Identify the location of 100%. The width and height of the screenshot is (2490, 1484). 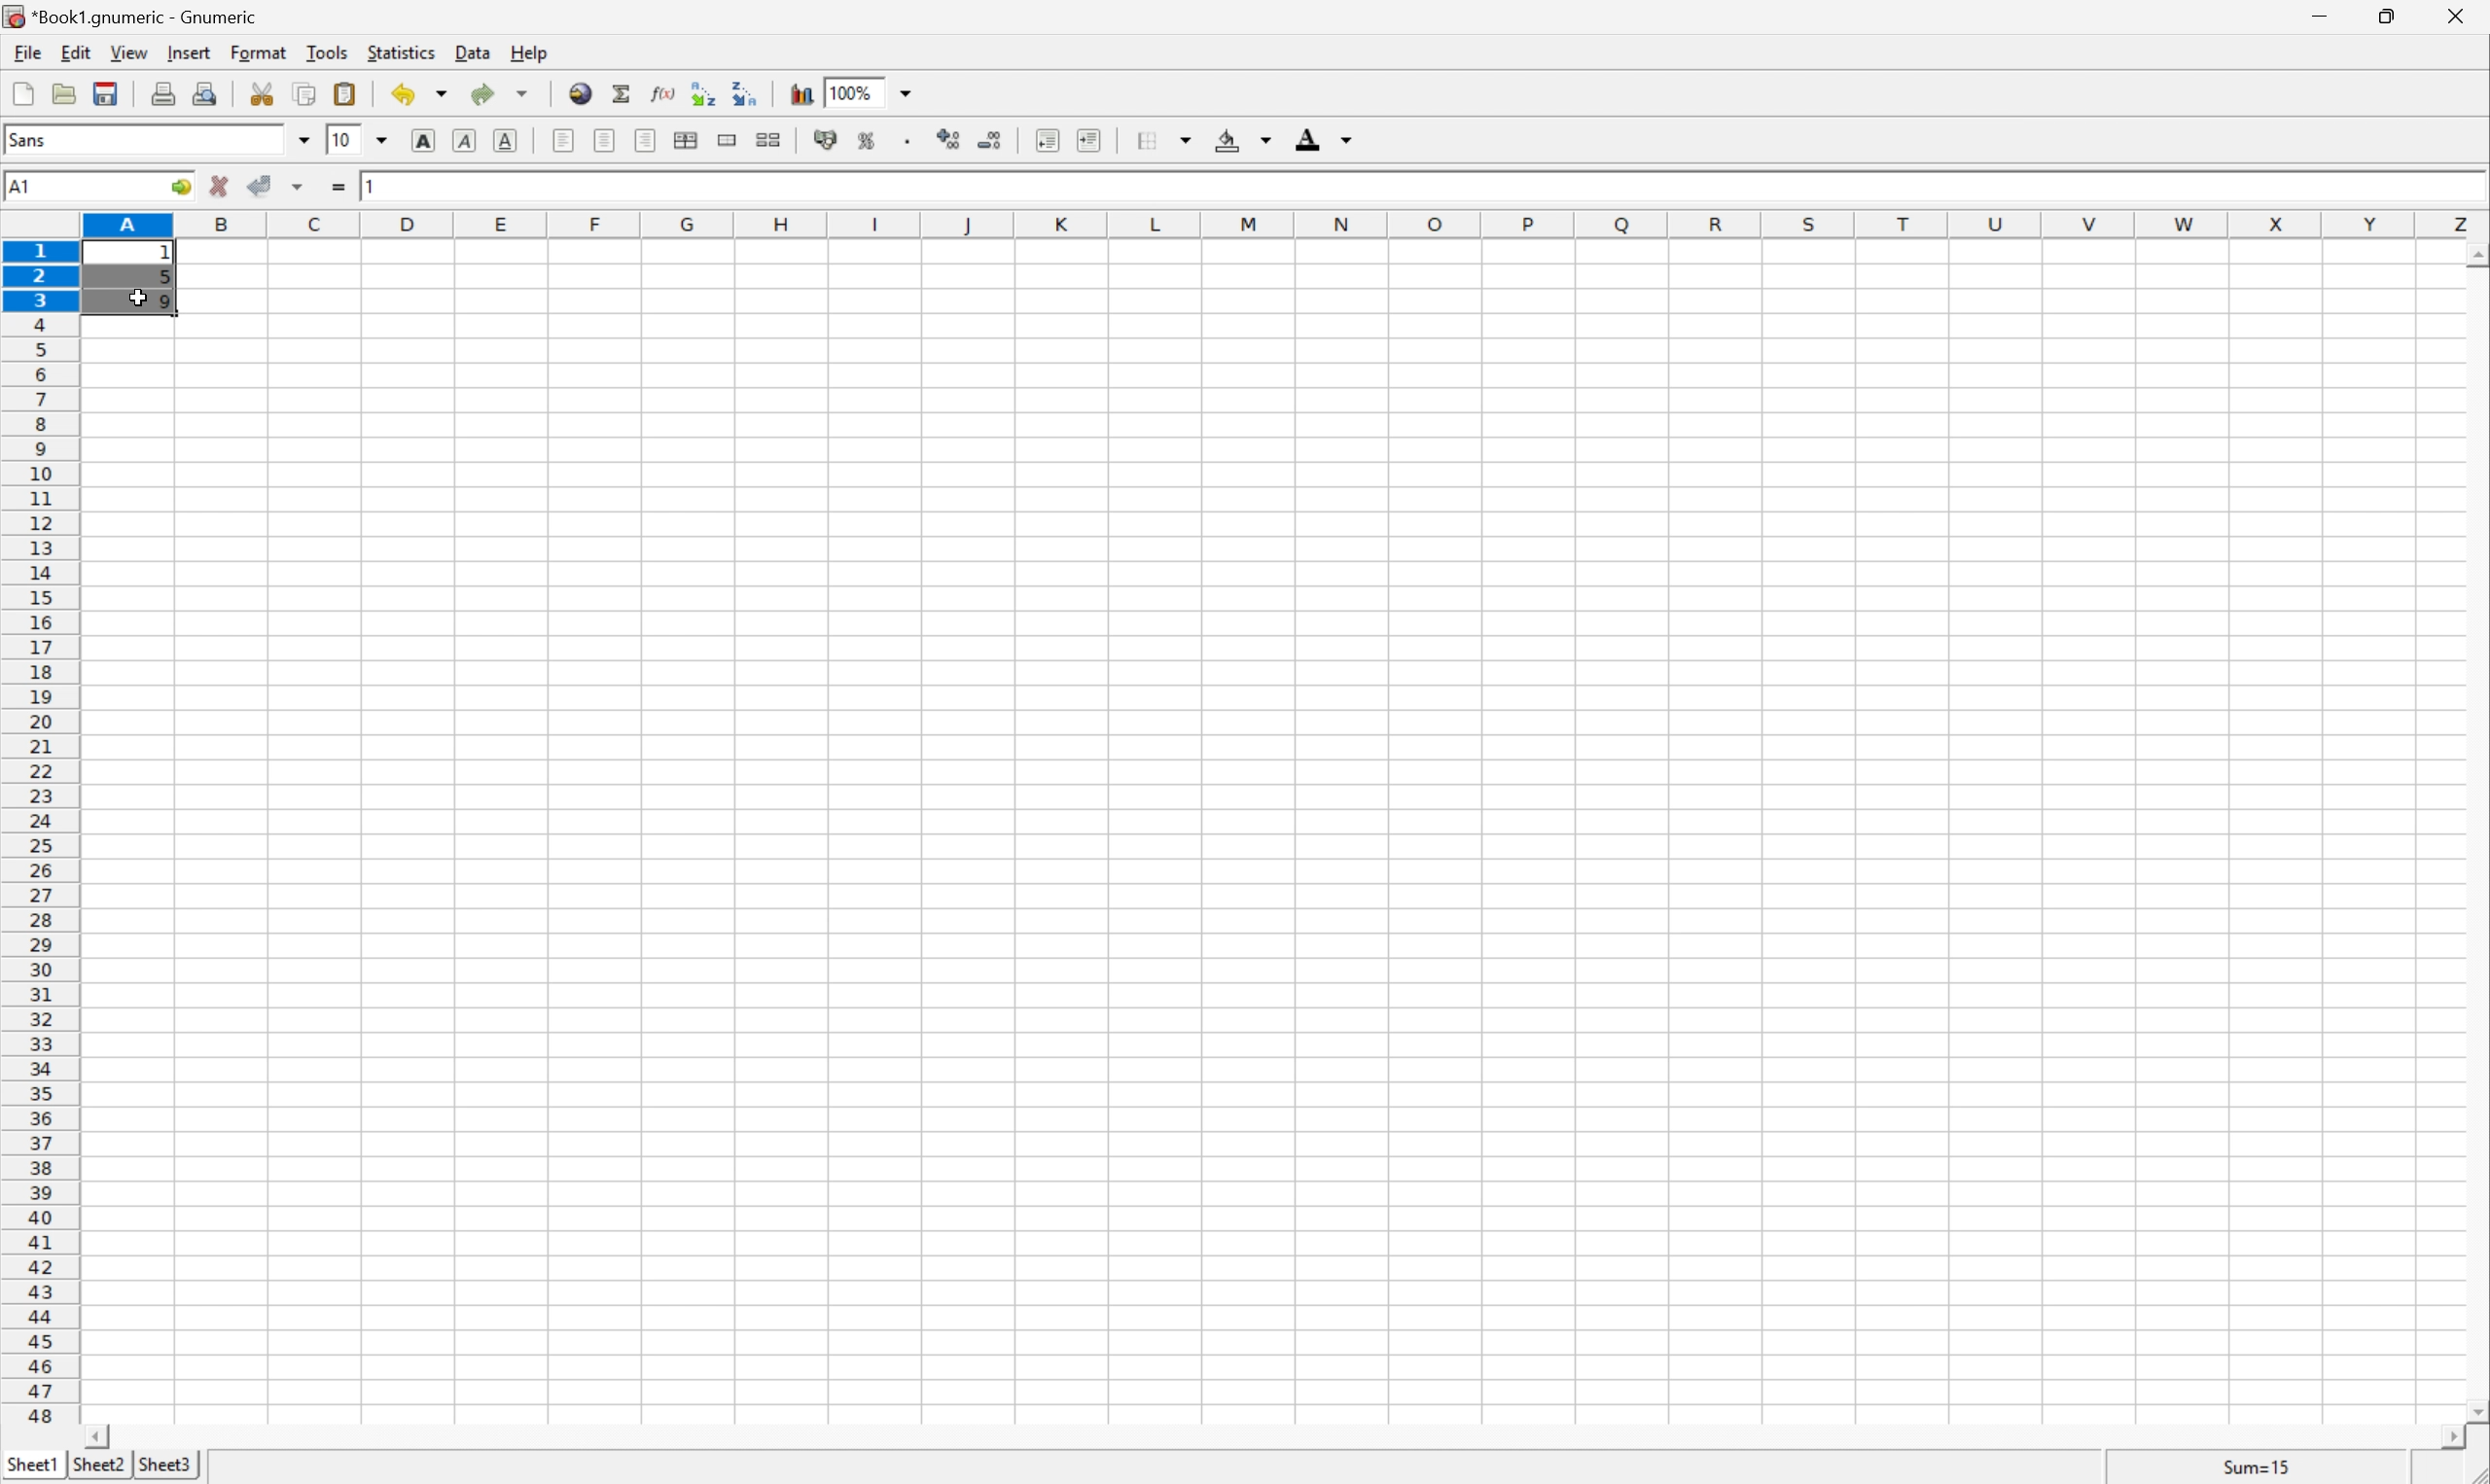
(850, 91).